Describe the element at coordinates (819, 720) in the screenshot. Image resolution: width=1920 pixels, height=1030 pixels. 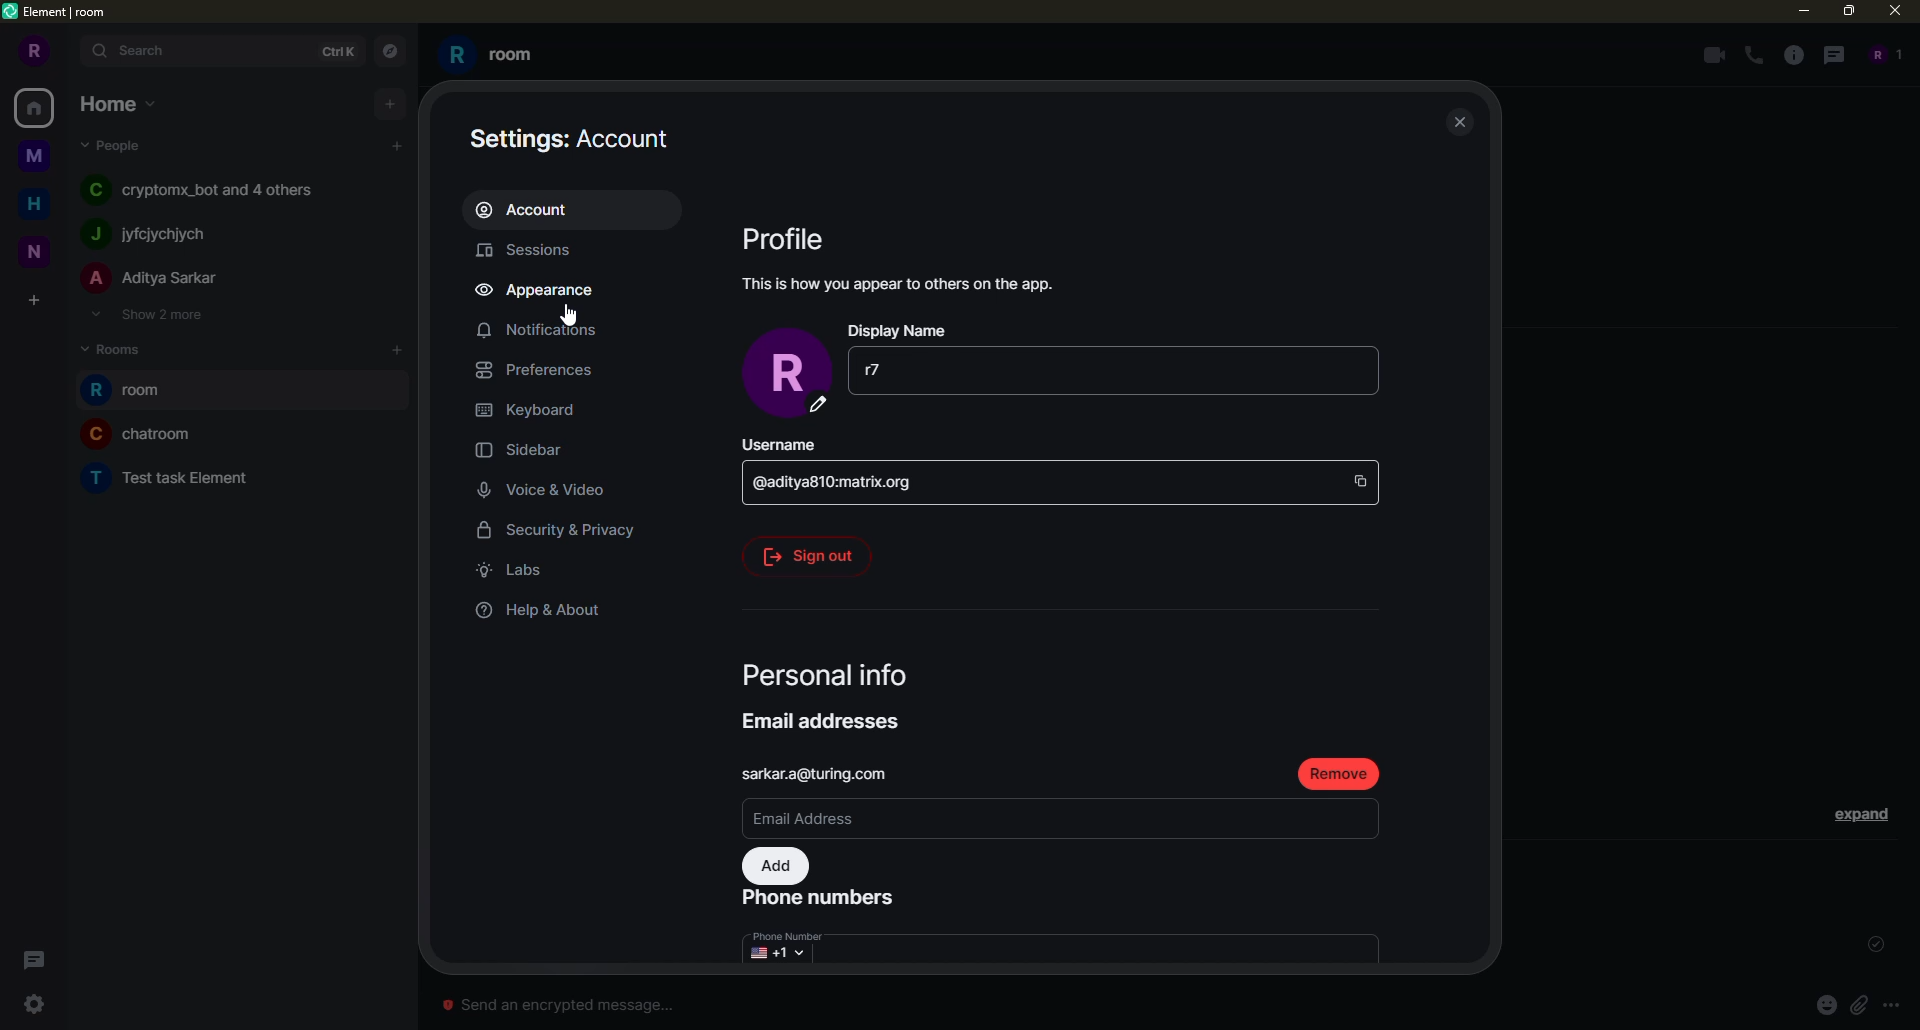
I see `email` at that location.